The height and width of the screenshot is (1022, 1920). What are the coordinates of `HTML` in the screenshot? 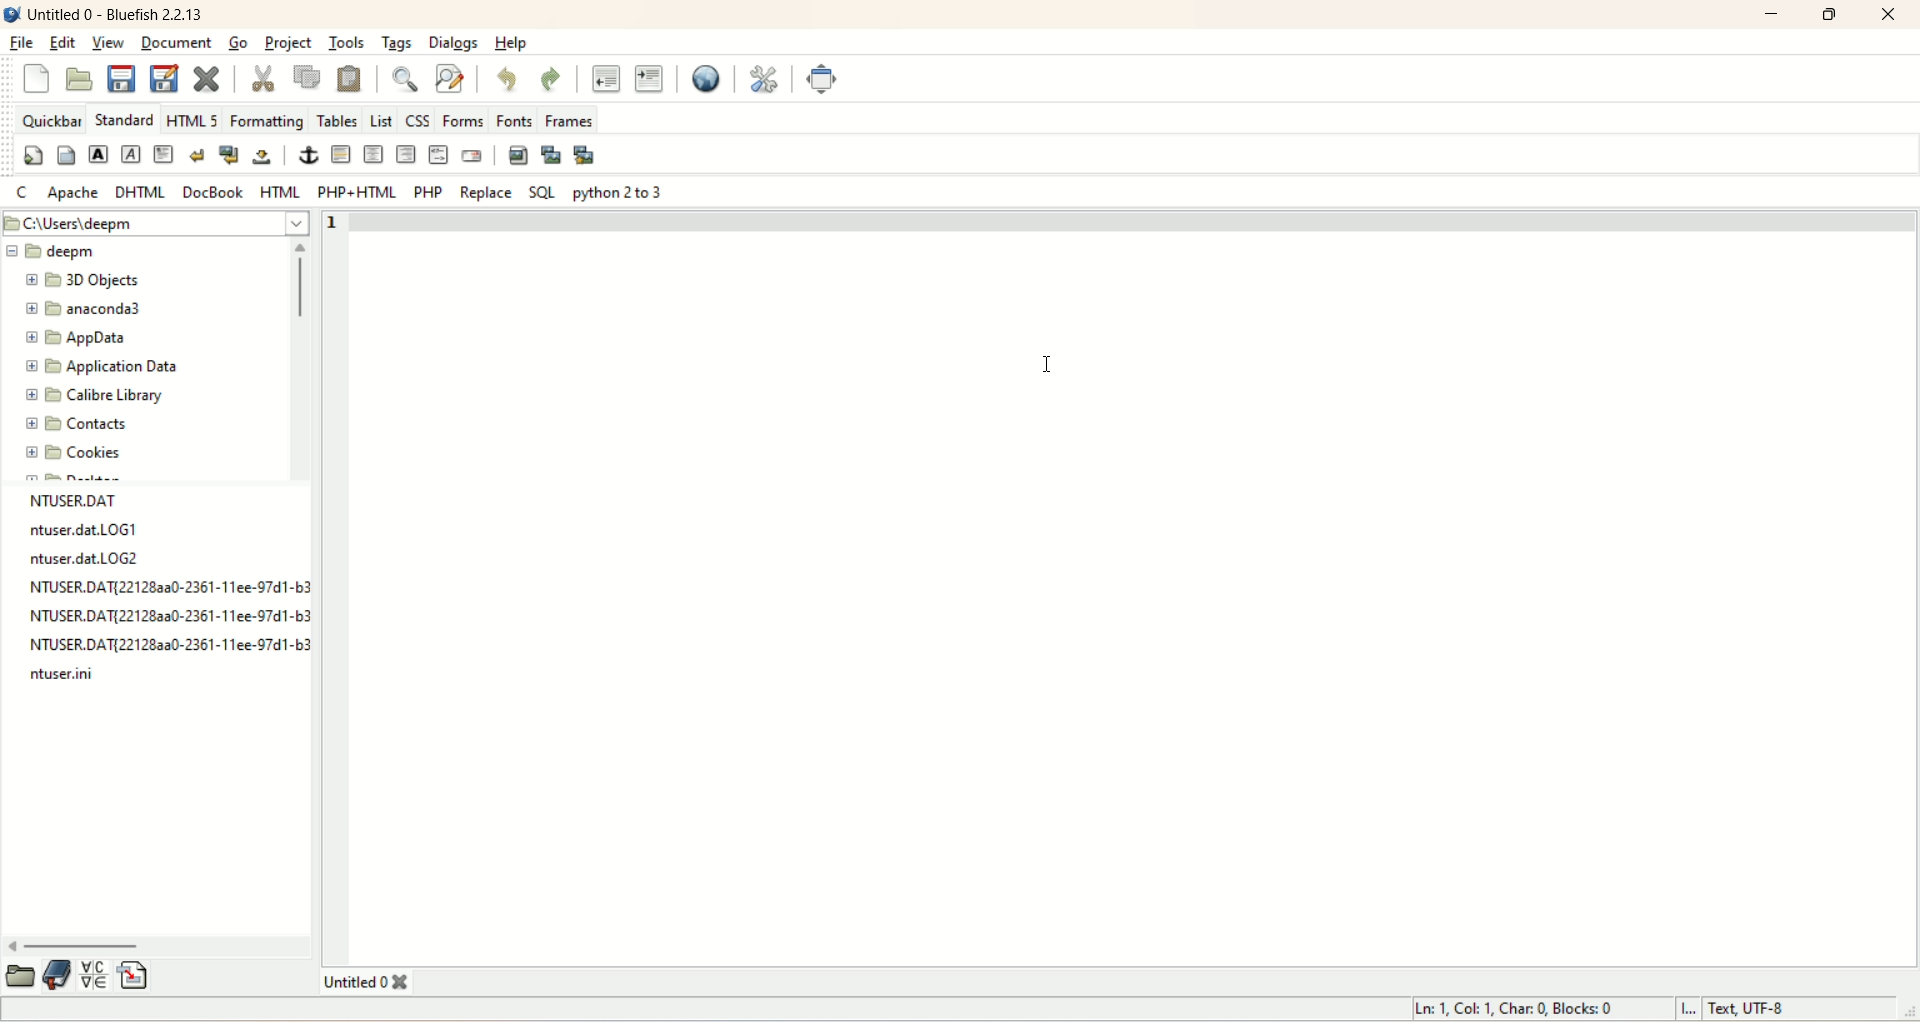 It's located at (278, 191).